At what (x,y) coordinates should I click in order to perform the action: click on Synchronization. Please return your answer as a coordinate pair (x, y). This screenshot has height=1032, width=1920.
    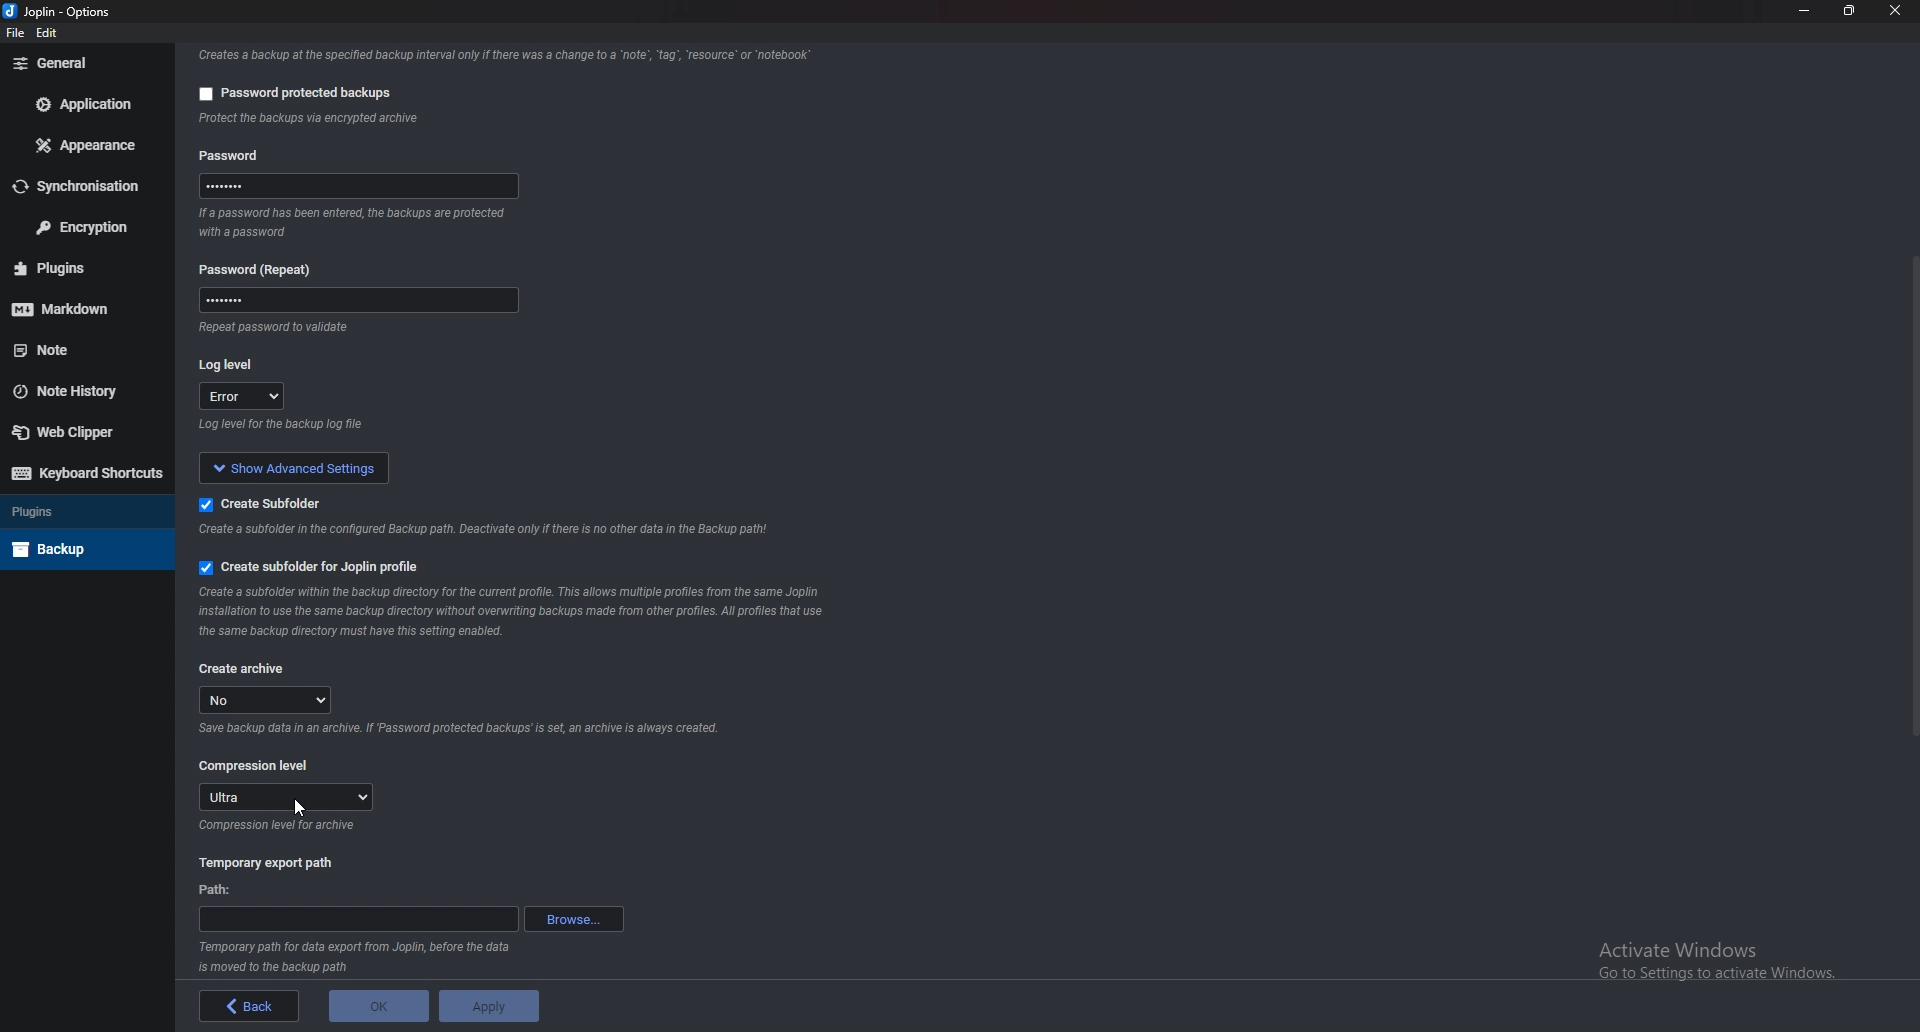
    Looking at the image, I should click on (86, 186).